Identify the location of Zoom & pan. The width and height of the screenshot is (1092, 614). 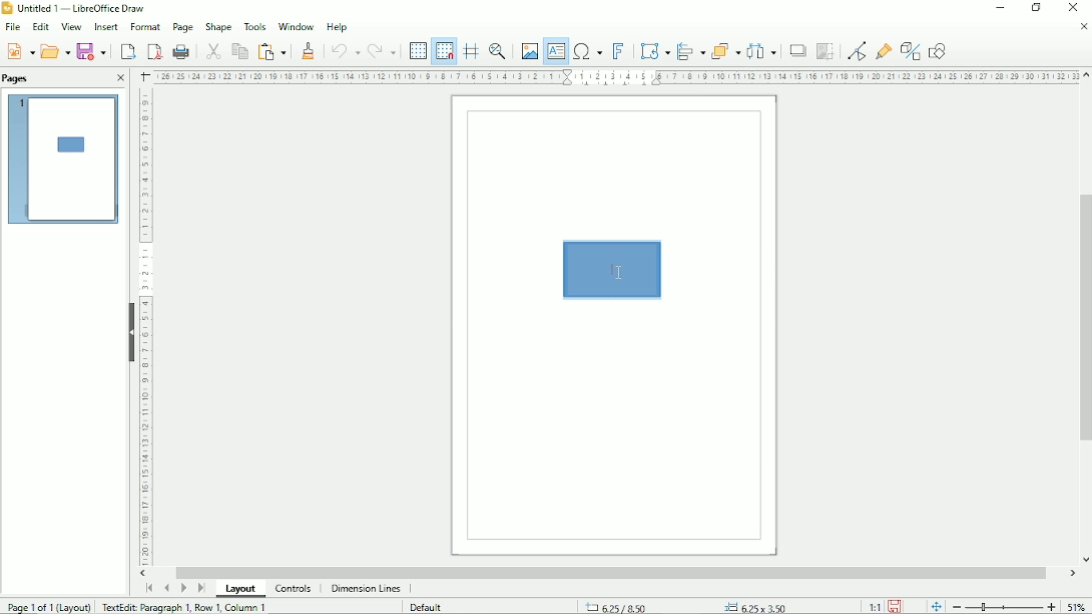
(499, 49).